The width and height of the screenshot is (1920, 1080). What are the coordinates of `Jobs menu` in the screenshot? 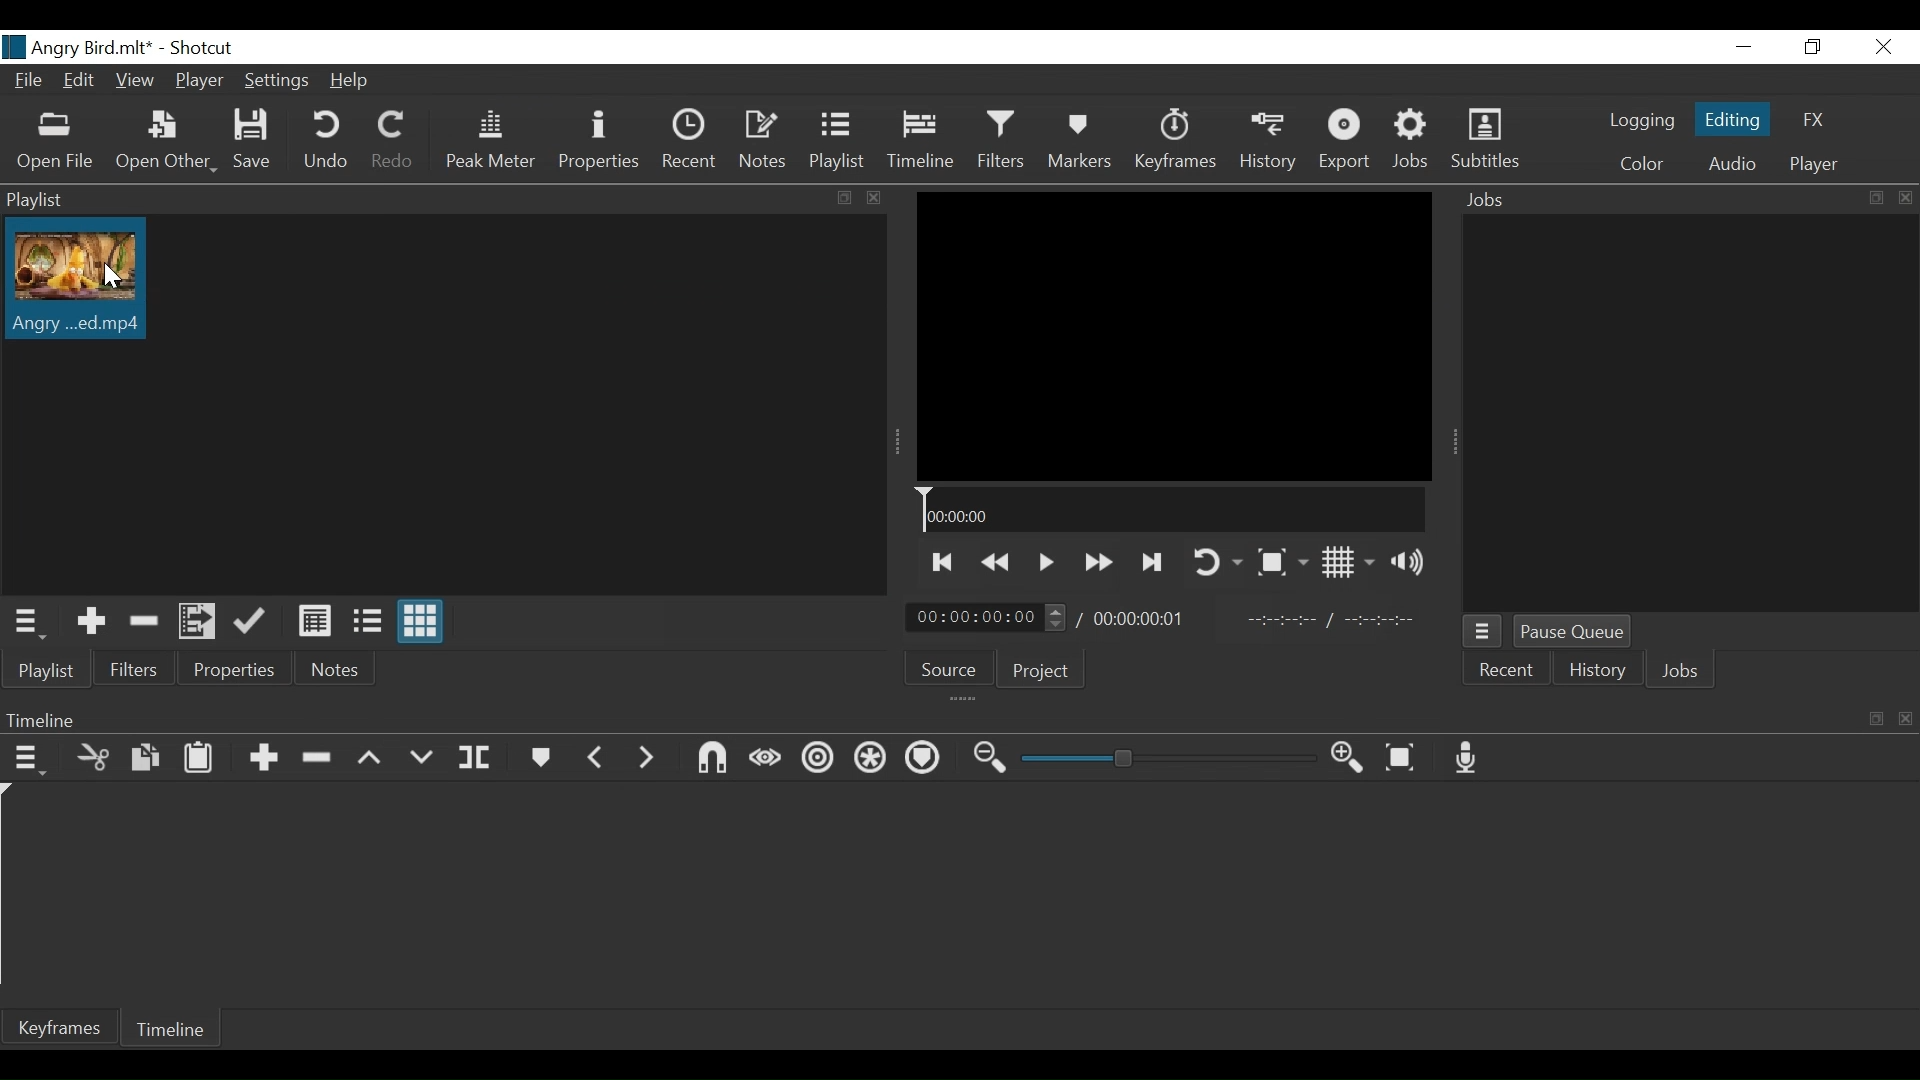 It's located at (1483, 631).